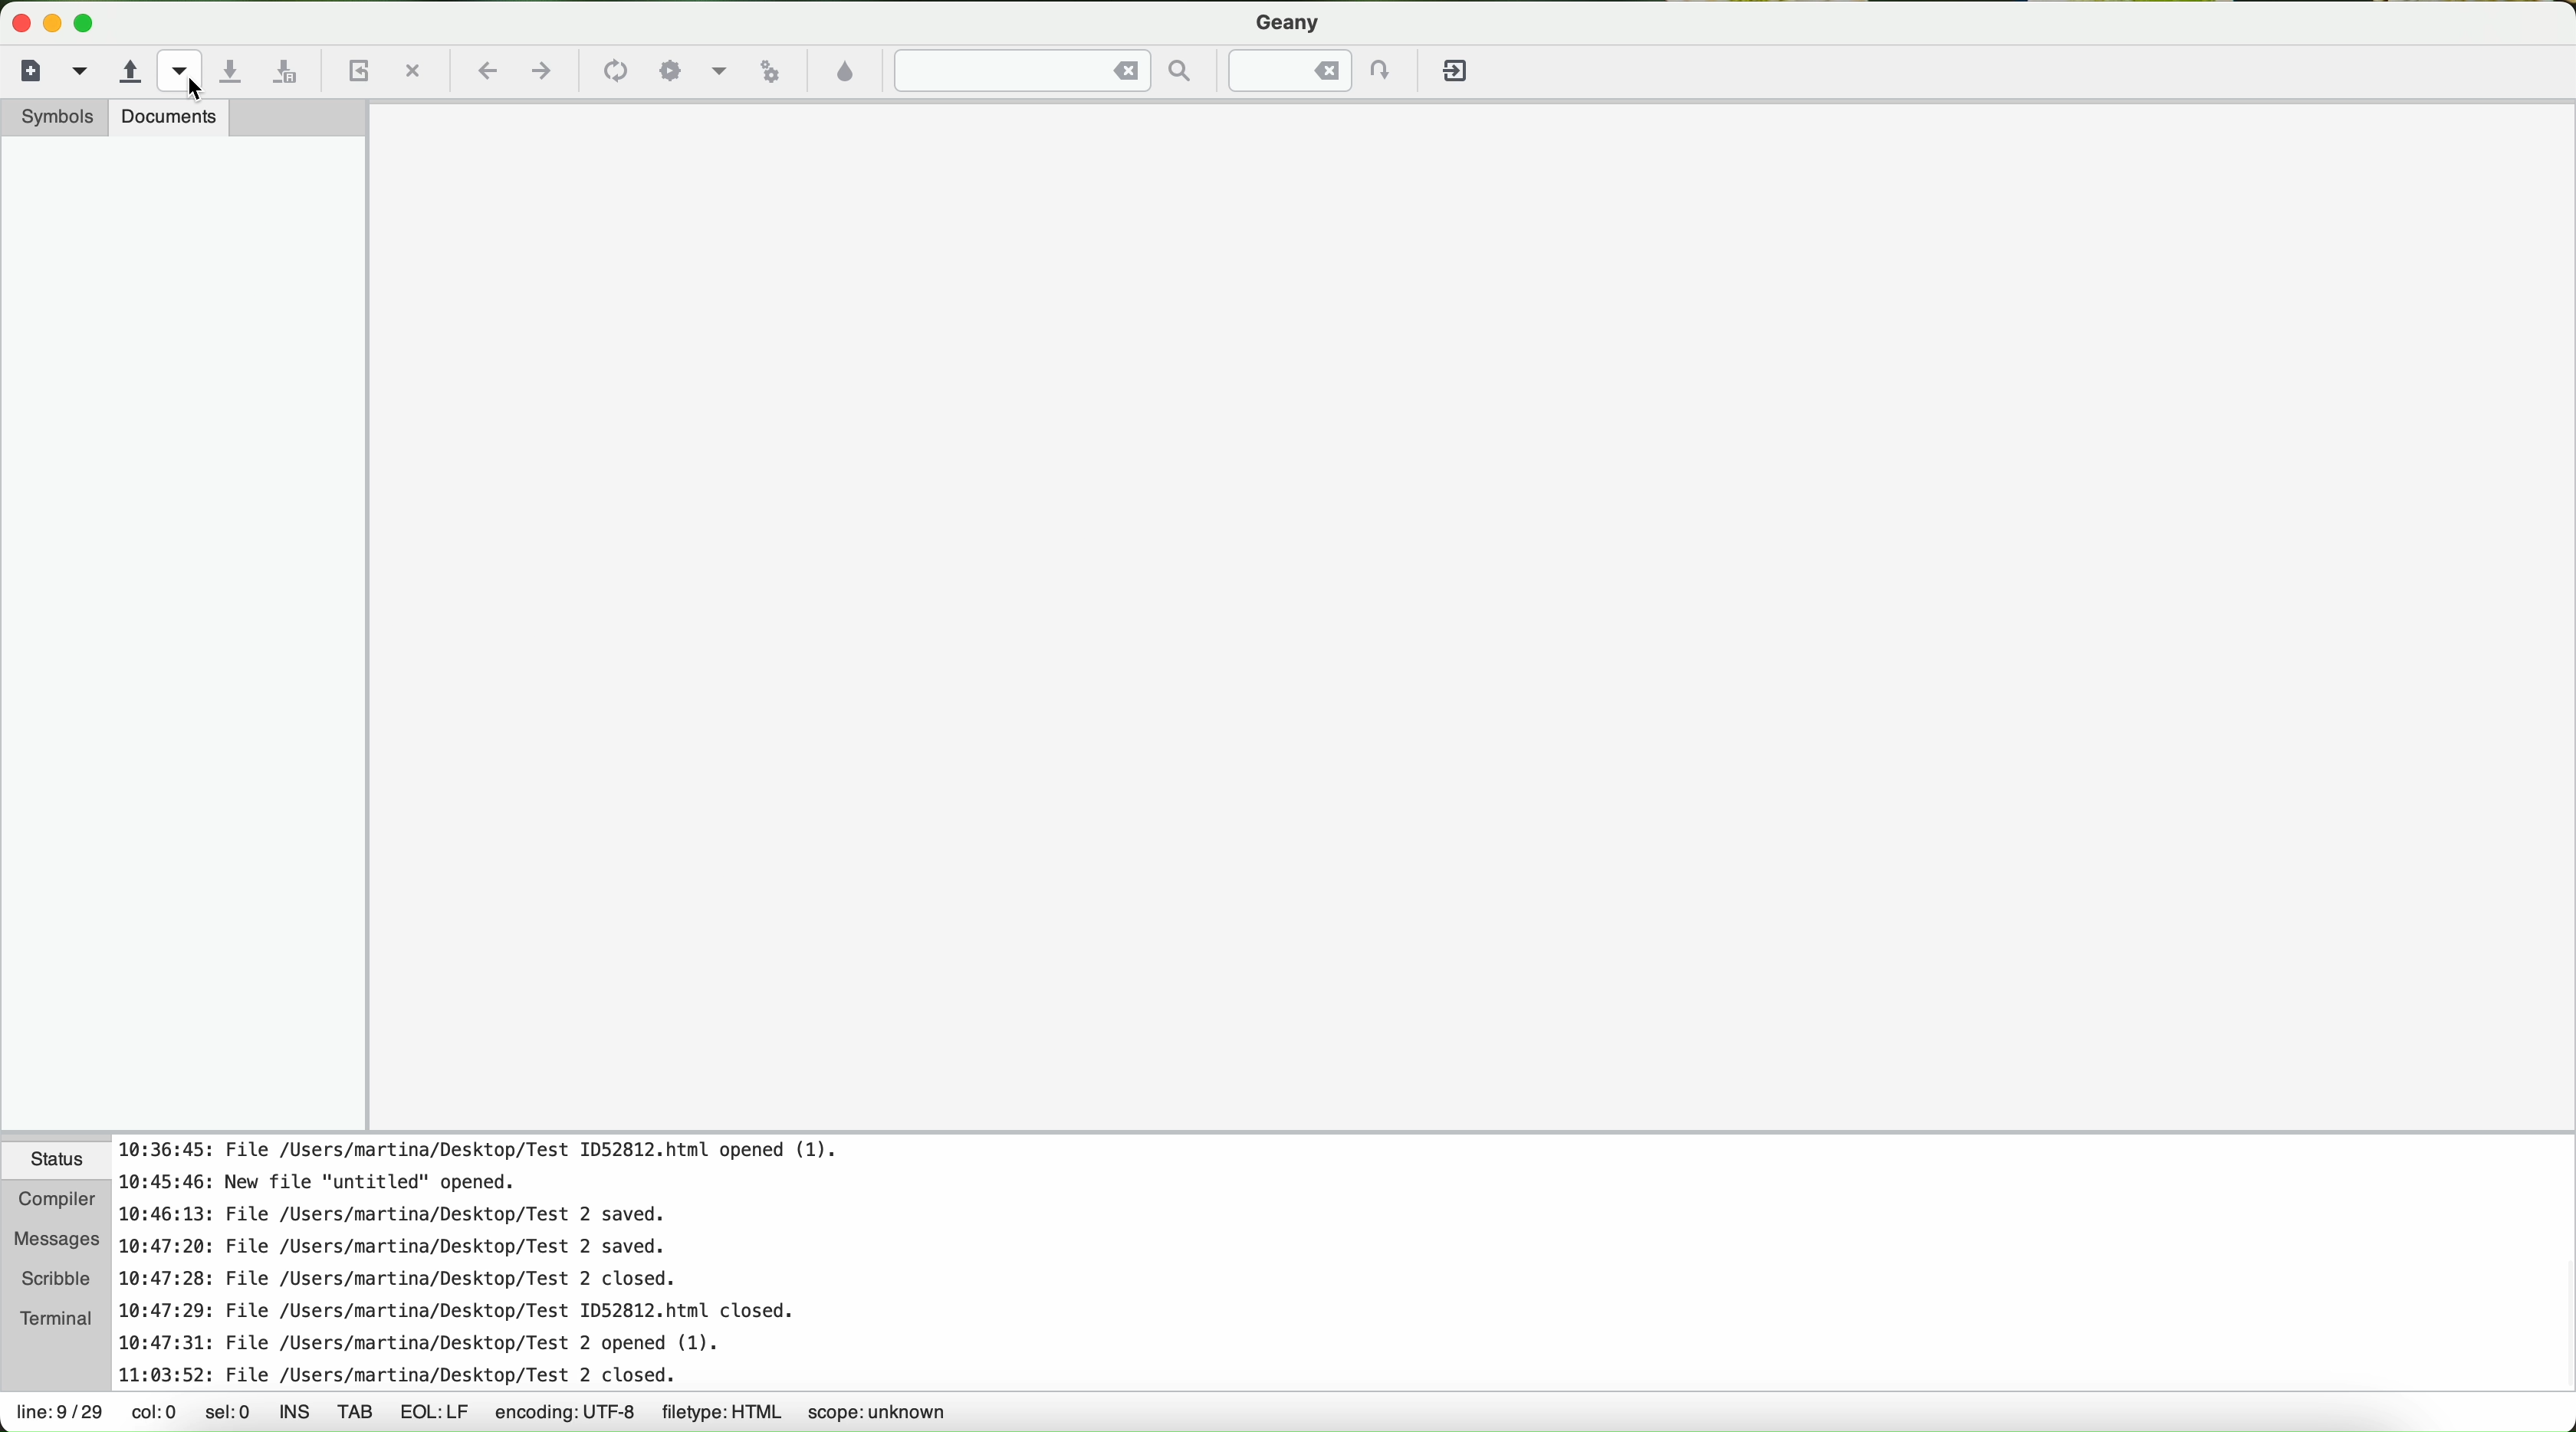 Image resolution: width=2576 pixels, height=1432 pixels. I want to click on quit Geany, so click(1458, 75).